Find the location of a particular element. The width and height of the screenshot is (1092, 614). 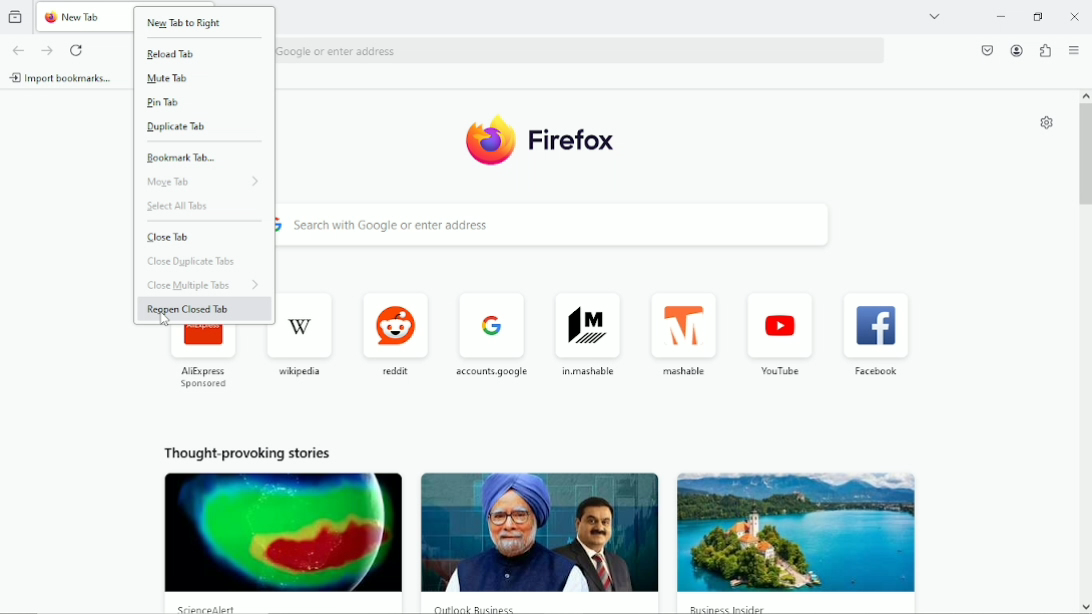

reload tab is located at coordinates (170, 54).